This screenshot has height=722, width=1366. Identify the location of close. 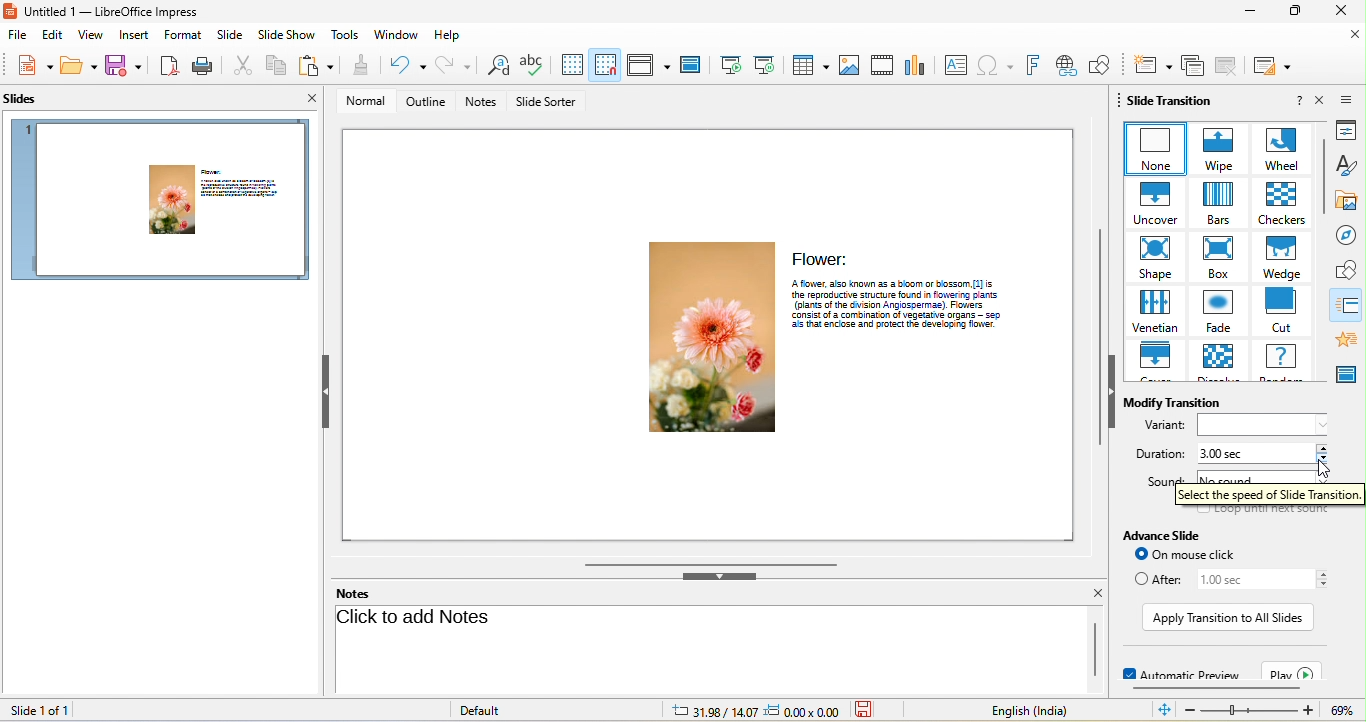
(315, 99).